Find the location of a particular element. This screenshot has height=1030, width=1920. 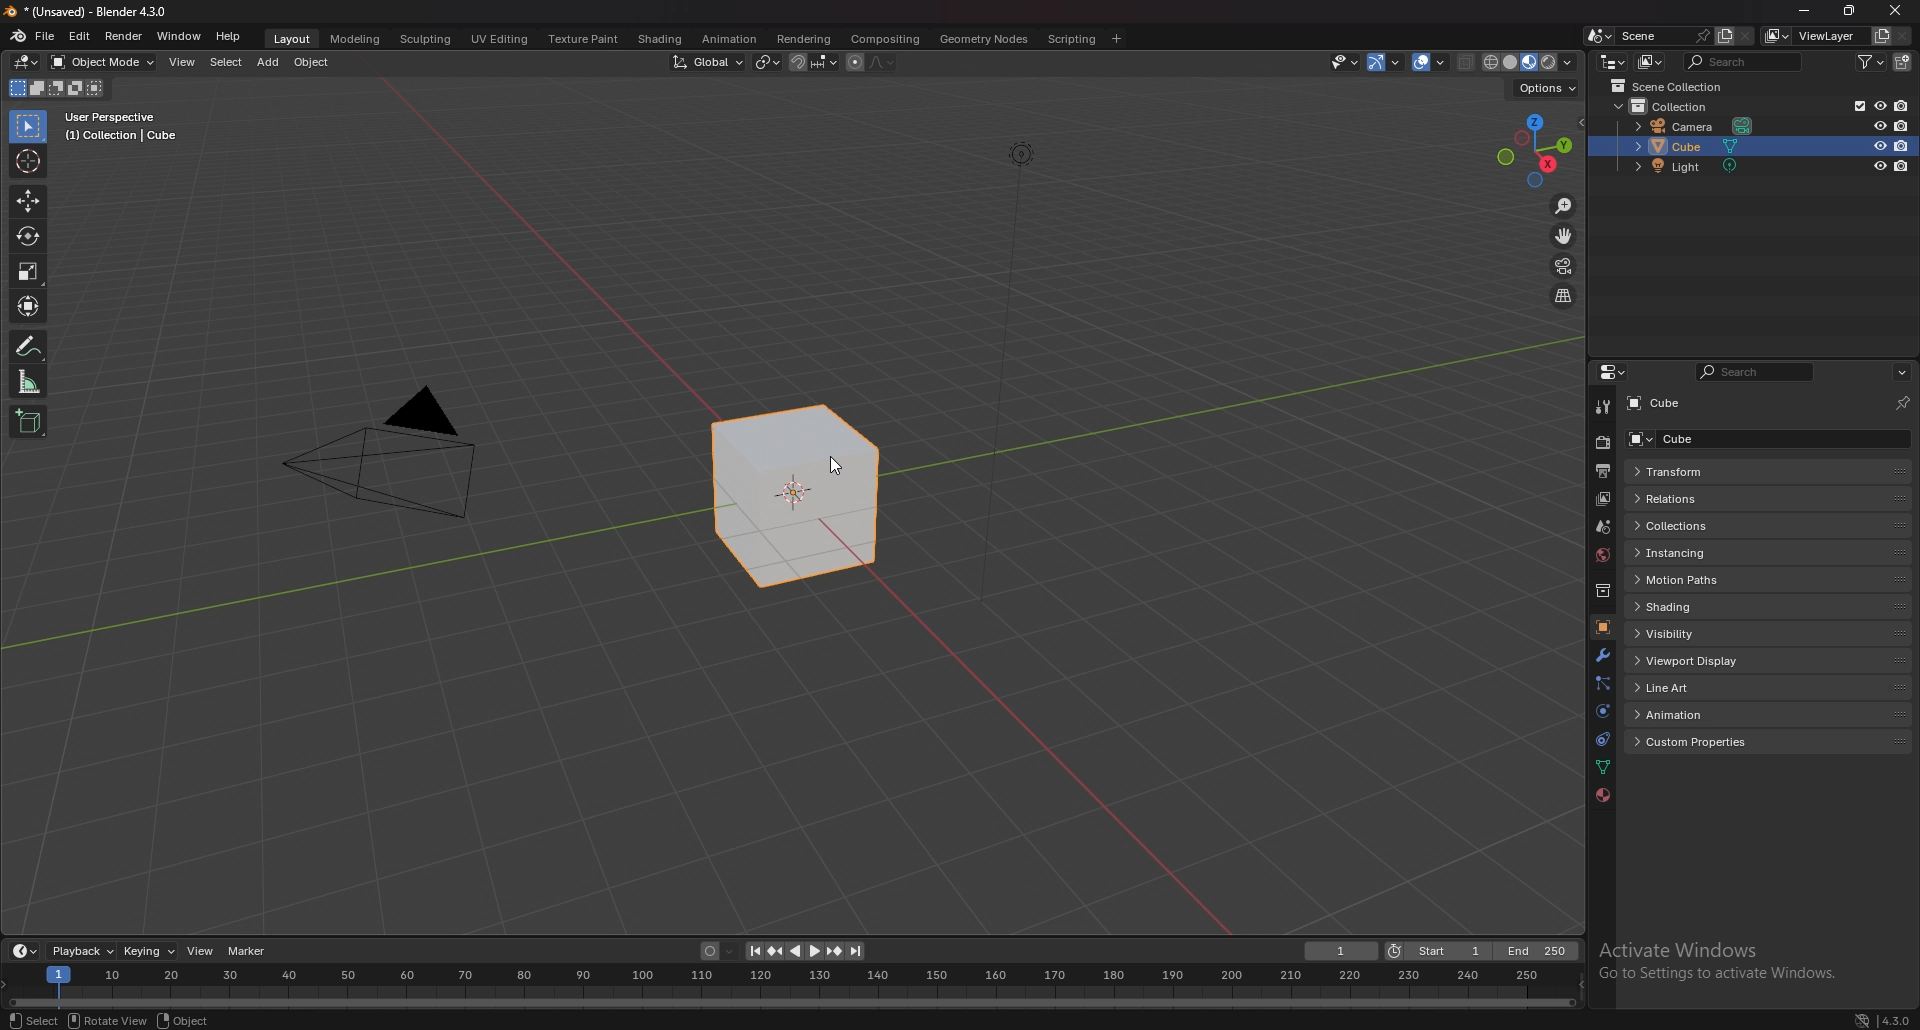

texture paint is located at coordinates (583, 39).